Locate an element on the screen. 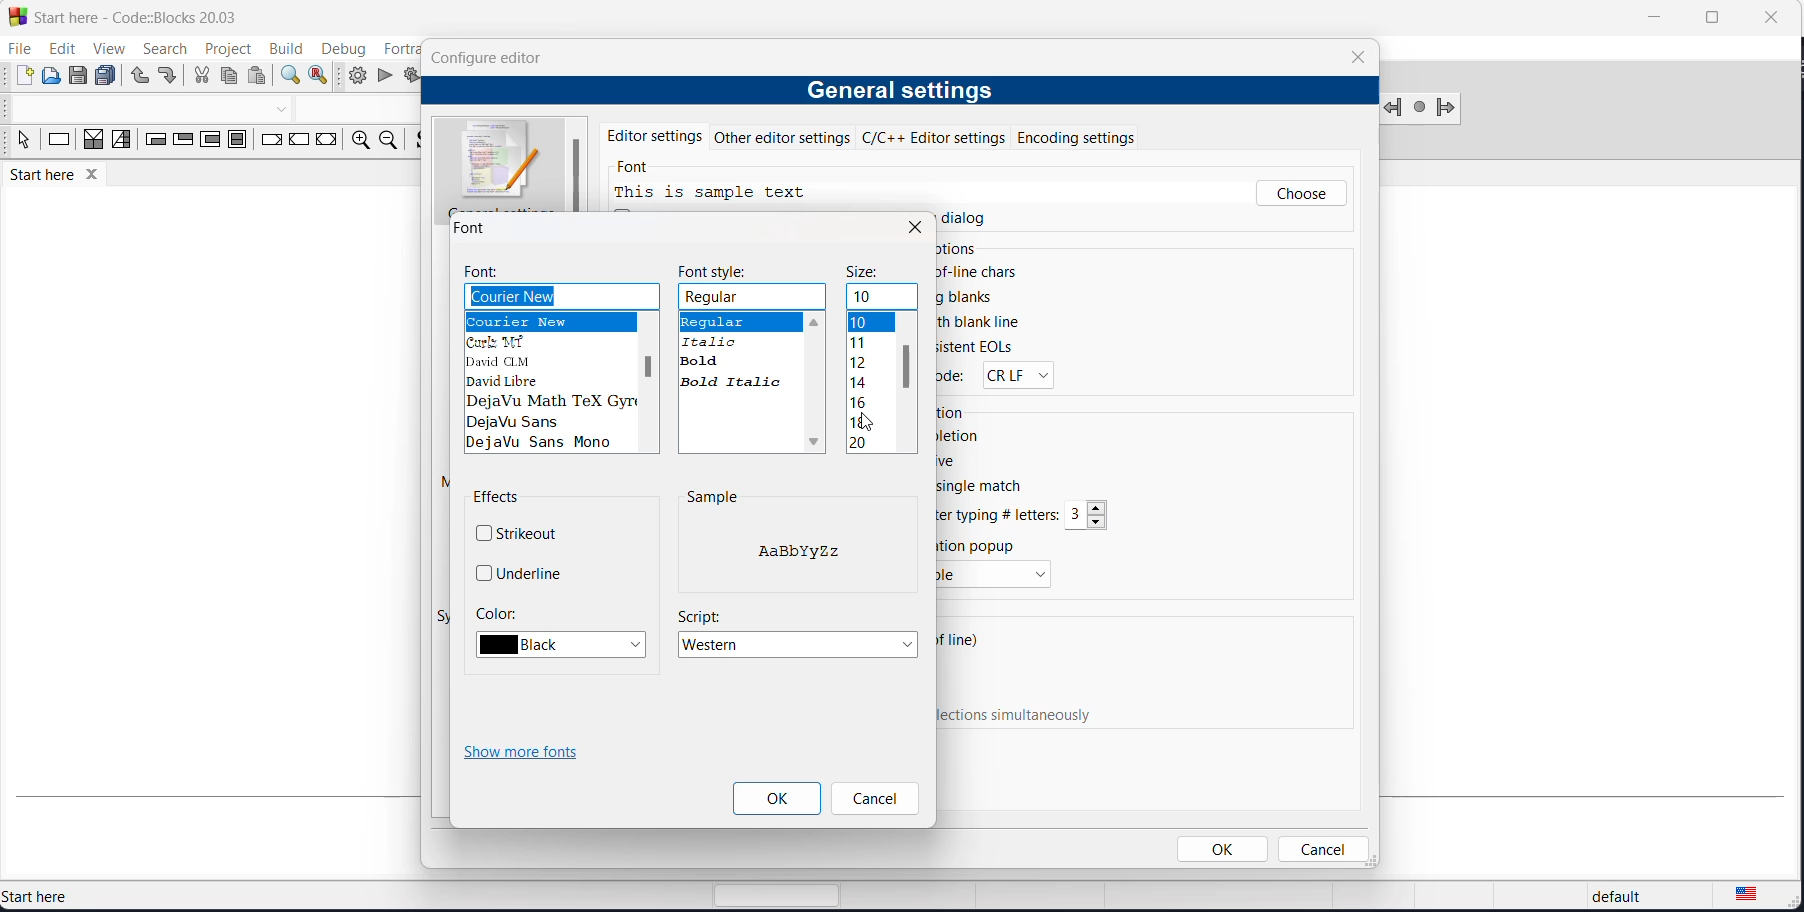  Menu is located at coordinates (995, 576).